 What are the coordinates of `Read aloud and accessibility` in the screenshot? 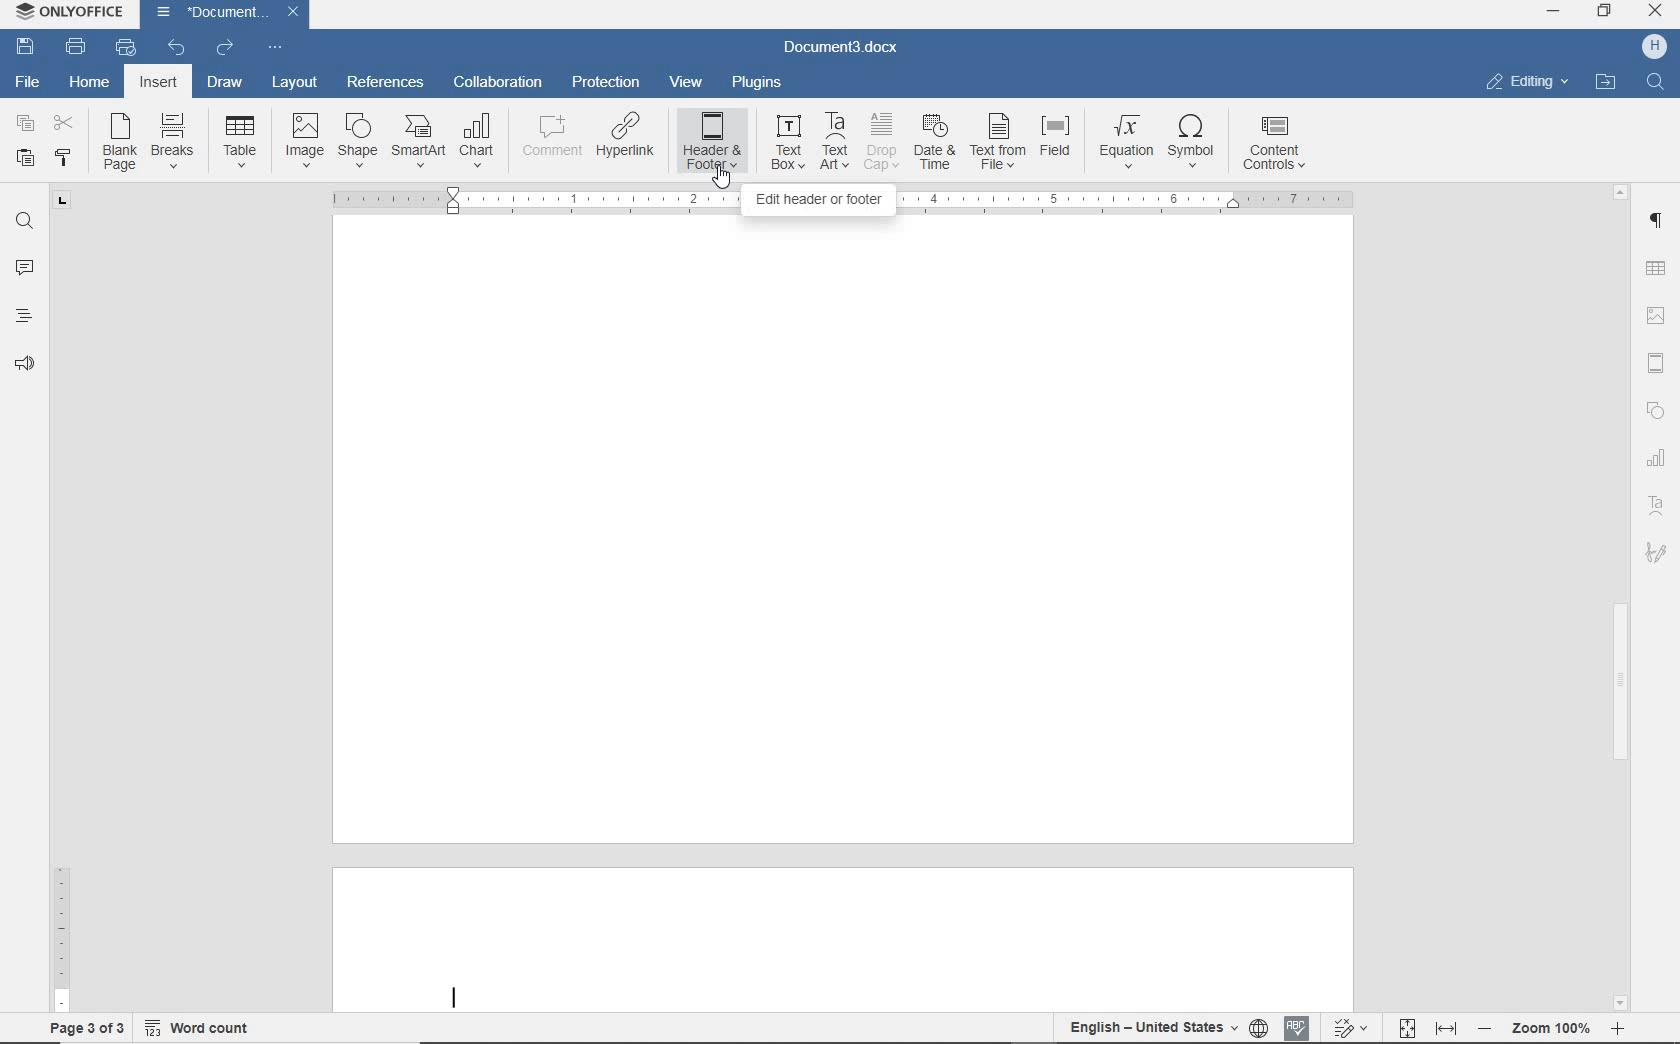 It's located at (26, 365).